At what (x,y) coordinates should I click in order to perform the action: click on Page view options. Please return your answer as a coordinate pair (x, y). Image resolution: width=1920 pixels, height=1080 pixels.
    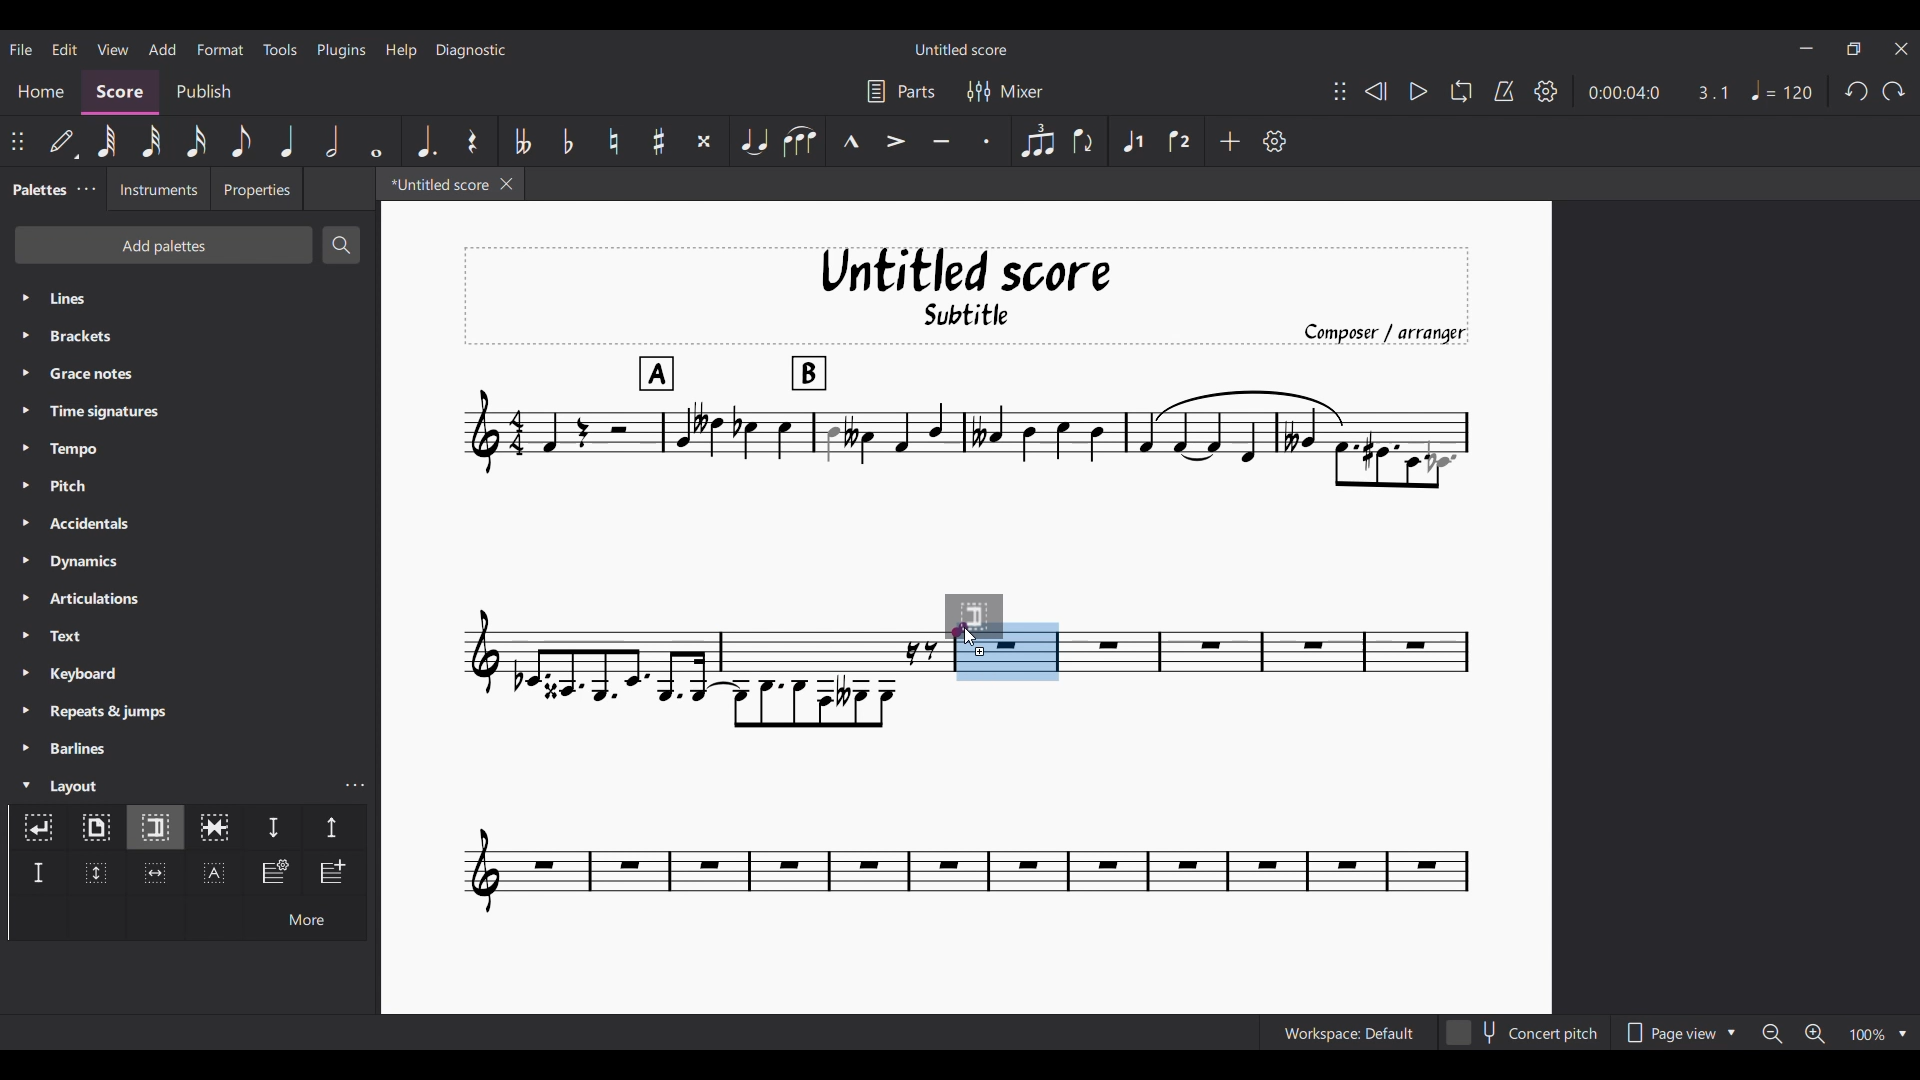
    Looking at the image, I should click on (1678, 1032).